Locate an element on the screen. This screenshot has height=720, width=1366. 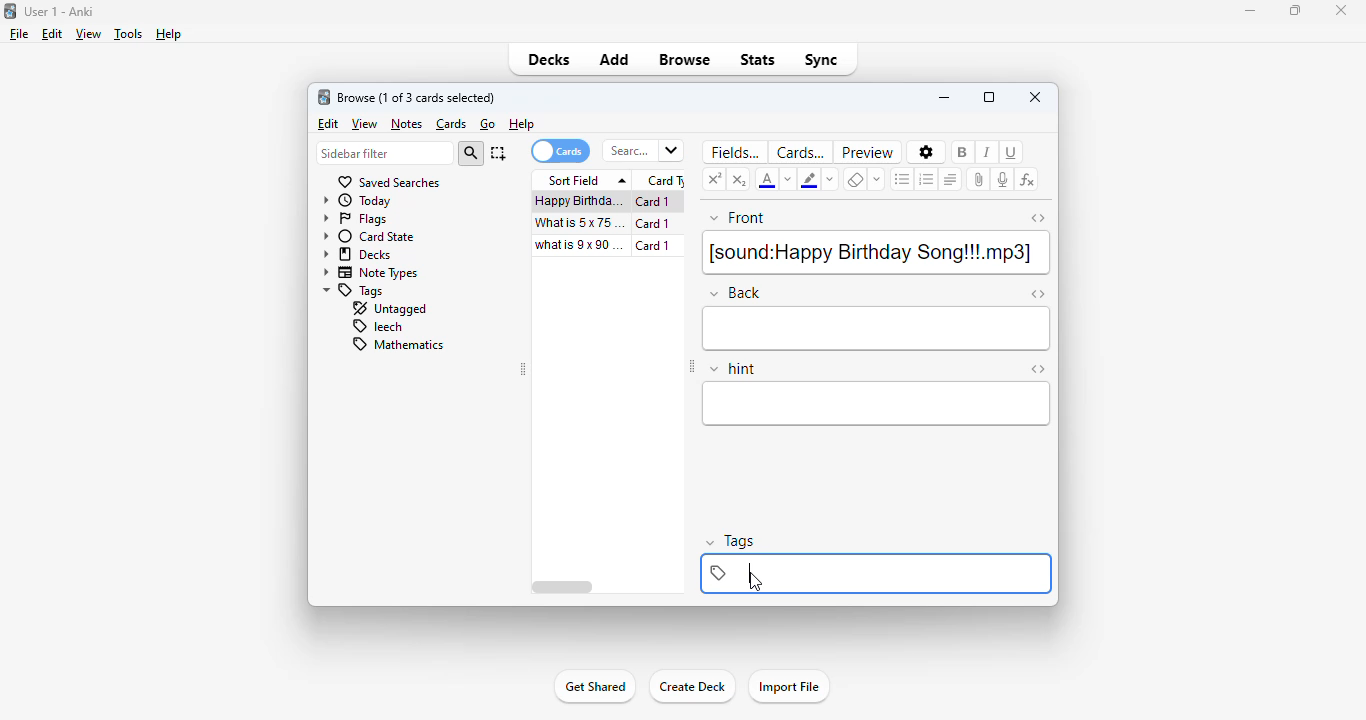
note types is located at coordinates (371, 274).